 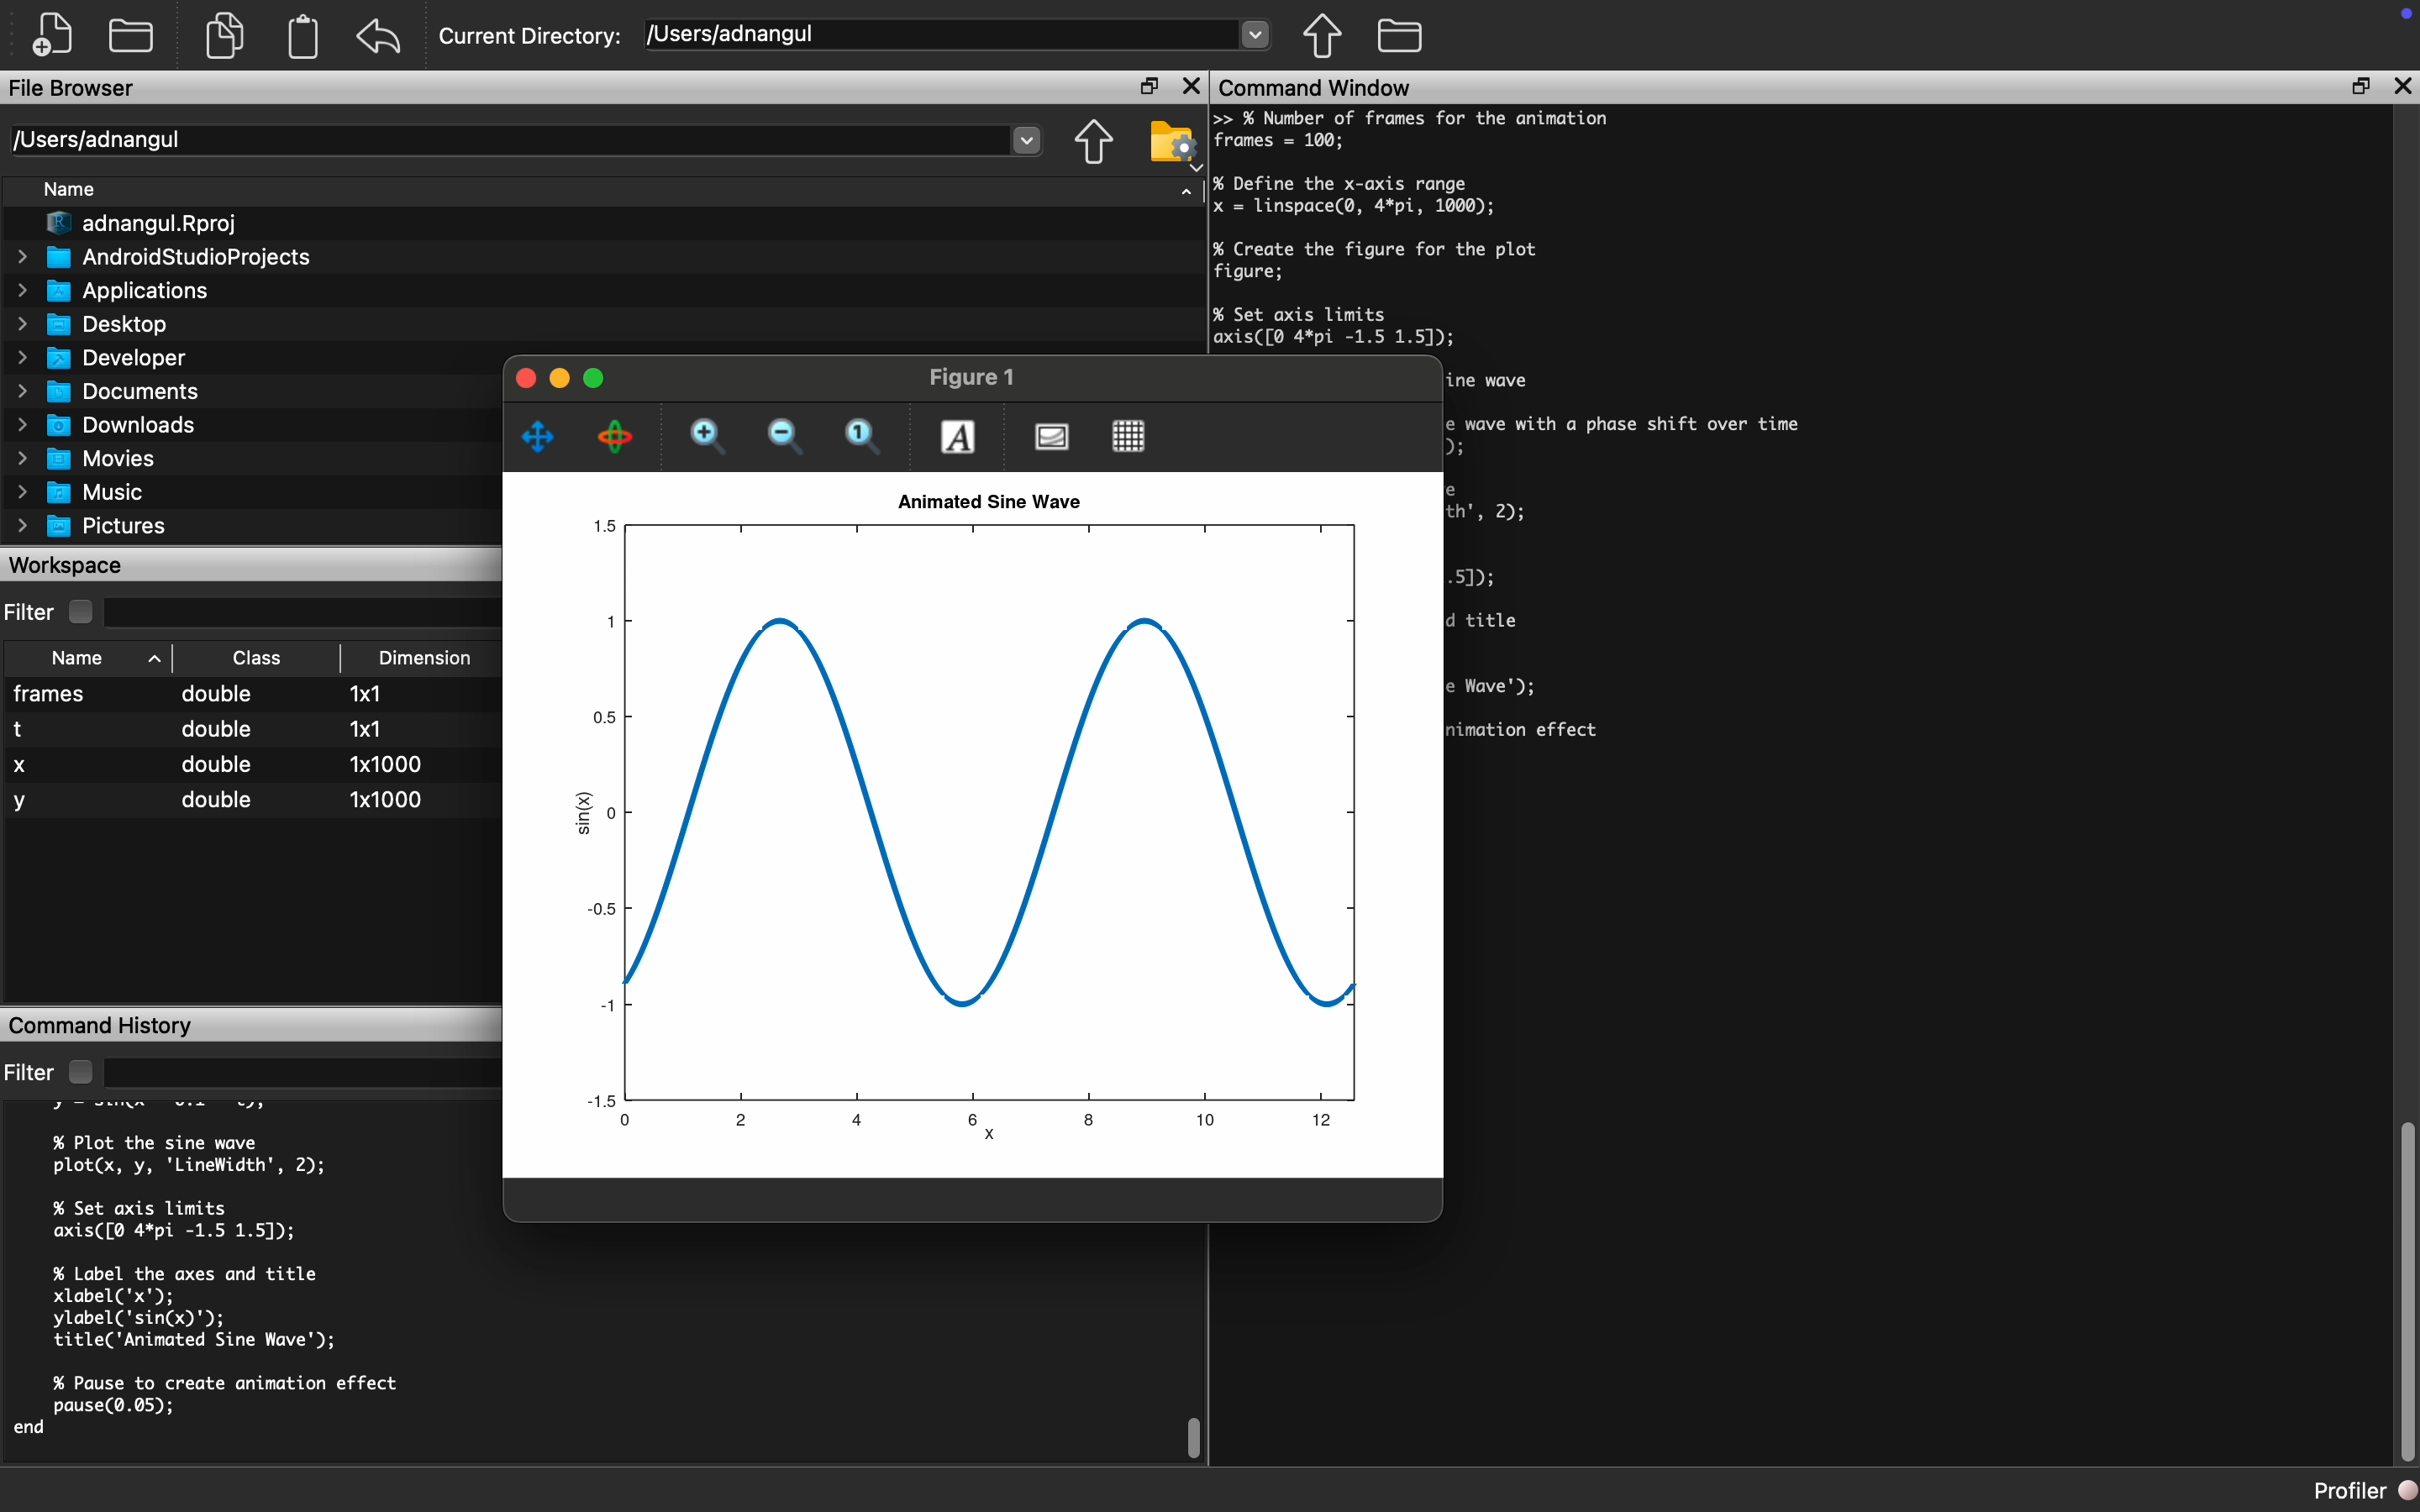 What do you see at coordinates (2367, 1491) in the screenshot?
I see `Profiler` at bounding box center [2367, 1491].